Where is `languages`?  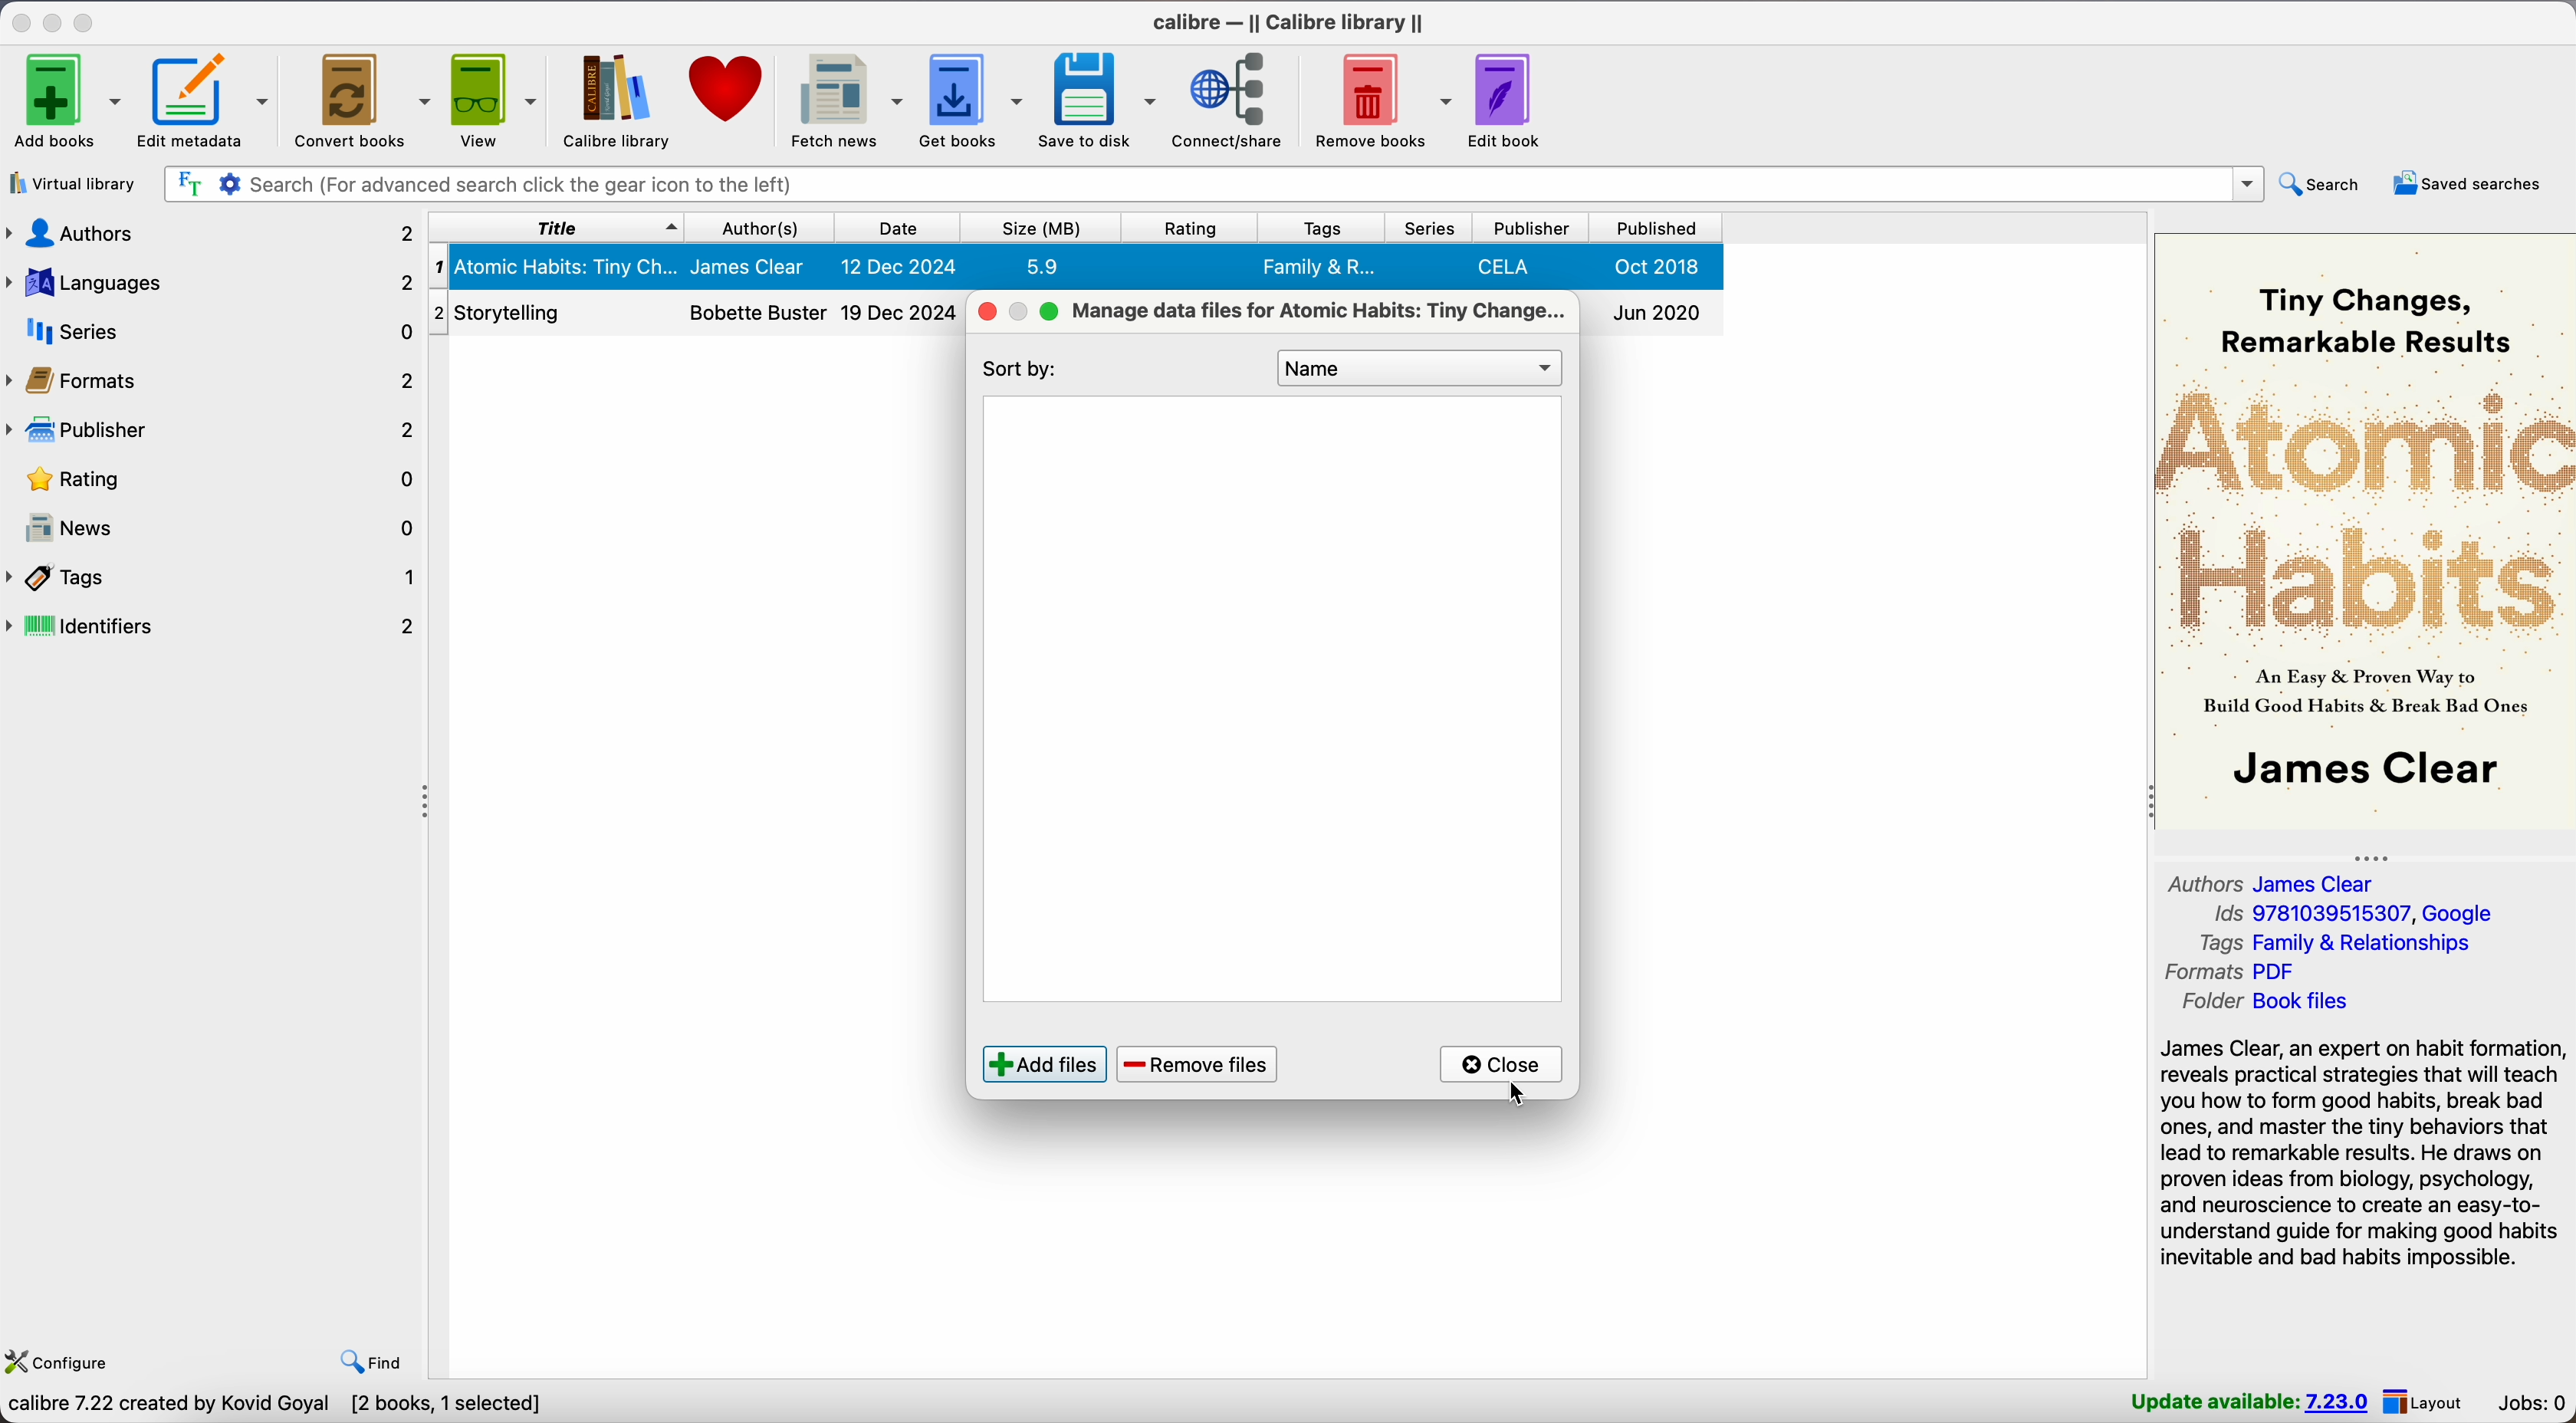
languages is located at coordinates (213, 282).